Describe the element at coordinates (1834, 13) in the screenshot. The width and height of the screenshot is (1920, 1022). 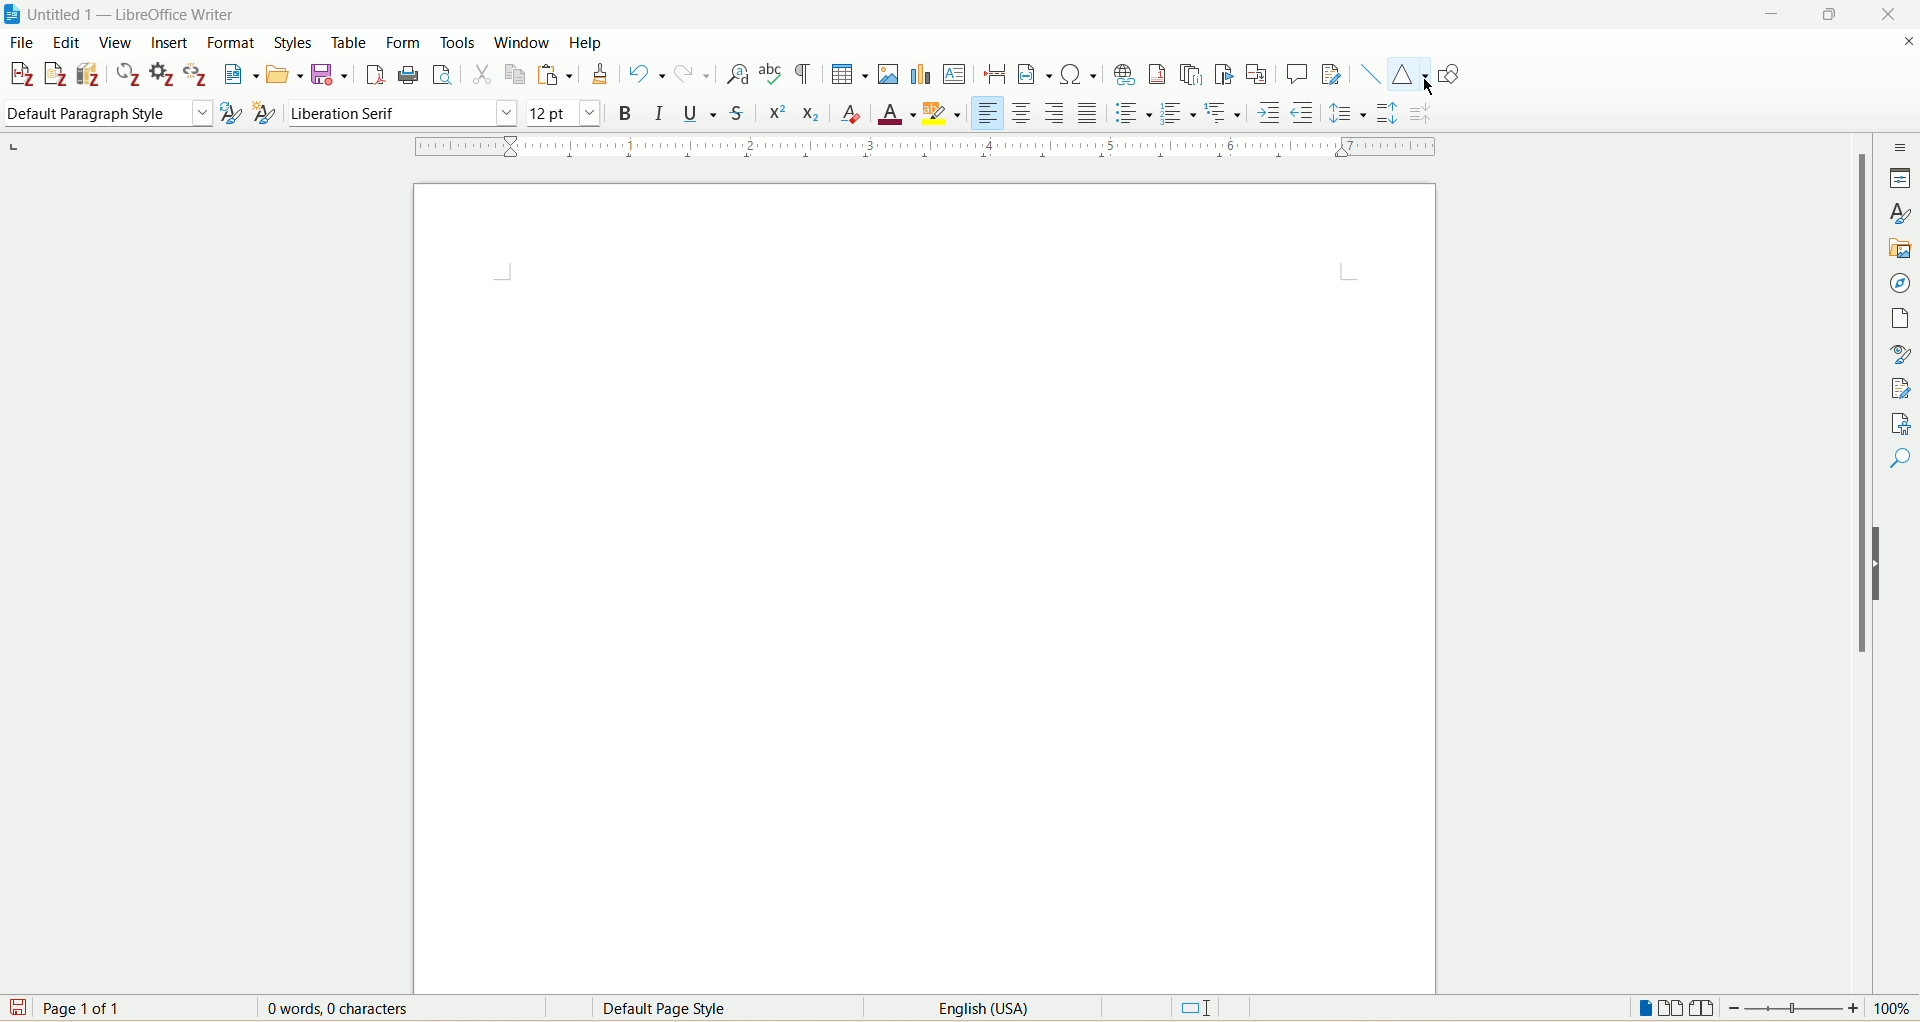
I see `maximize` at that location.